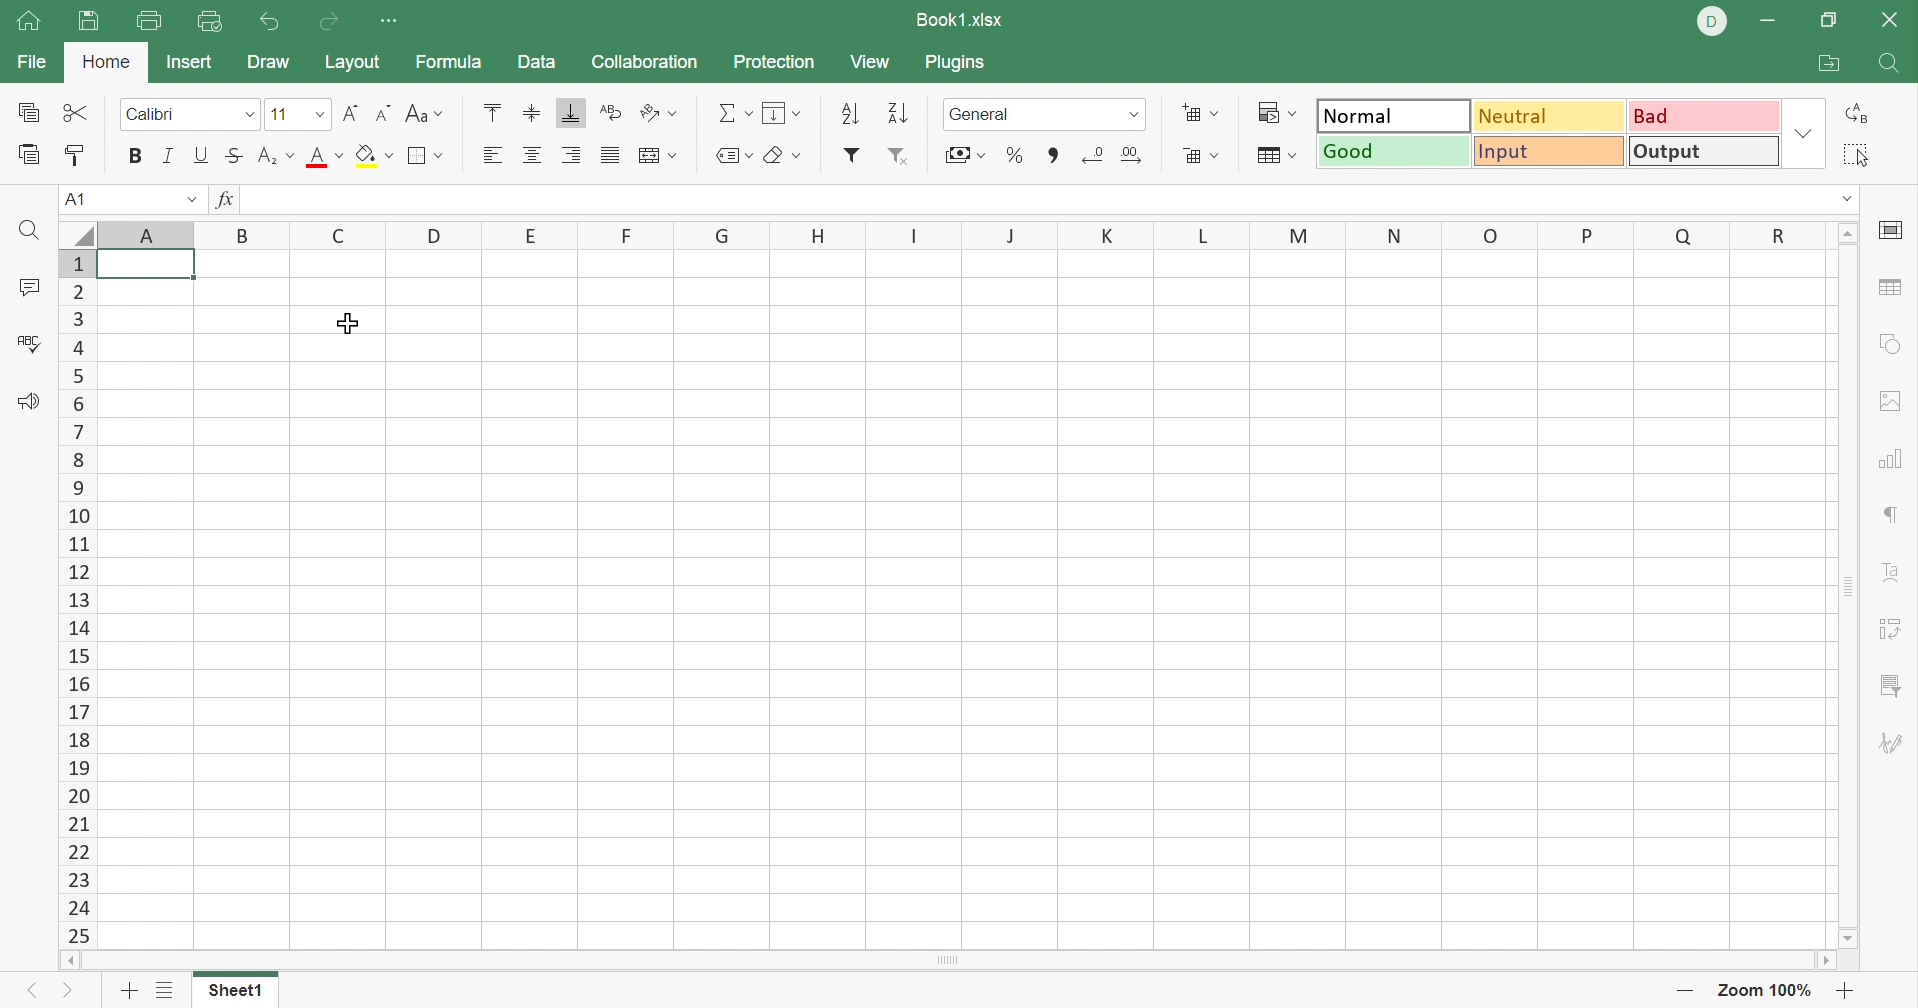  I want to click on DELL, so click(1710, 21).